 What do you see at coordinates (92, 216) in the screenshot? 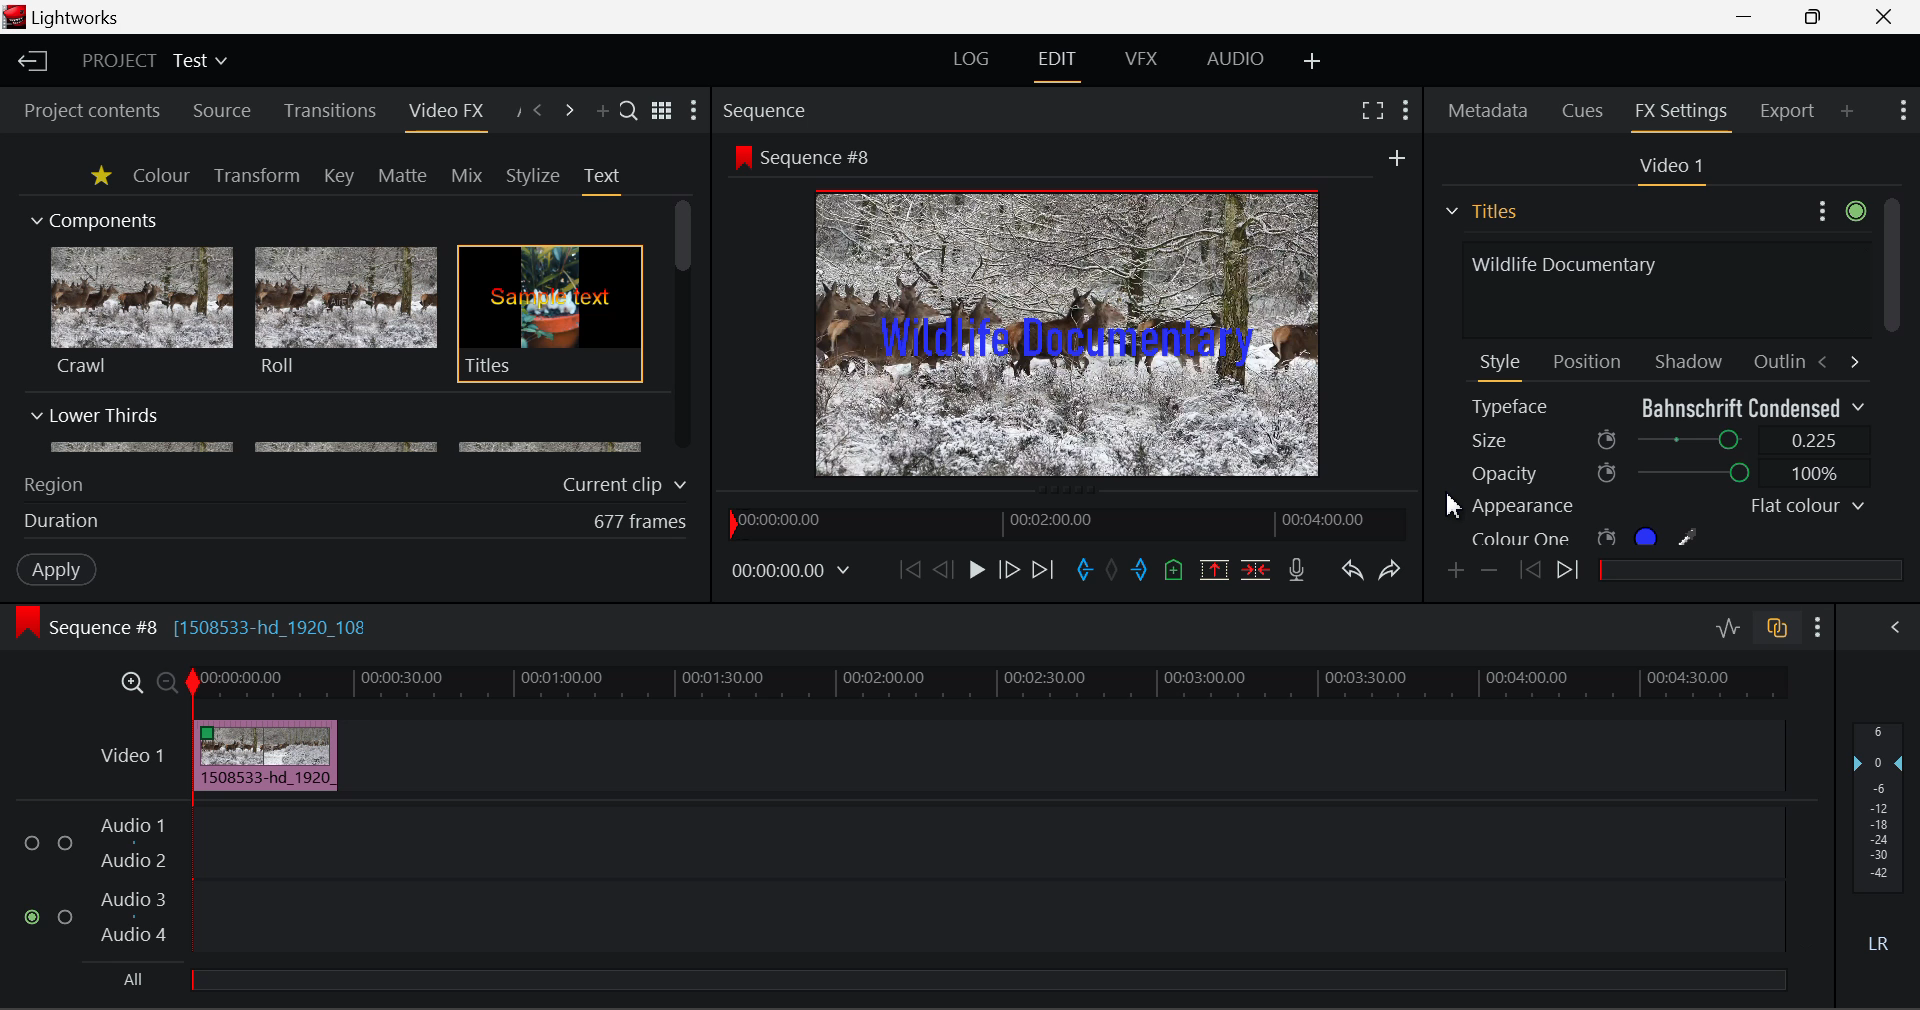
I see `Components Section` at bounding box center [92, 216].